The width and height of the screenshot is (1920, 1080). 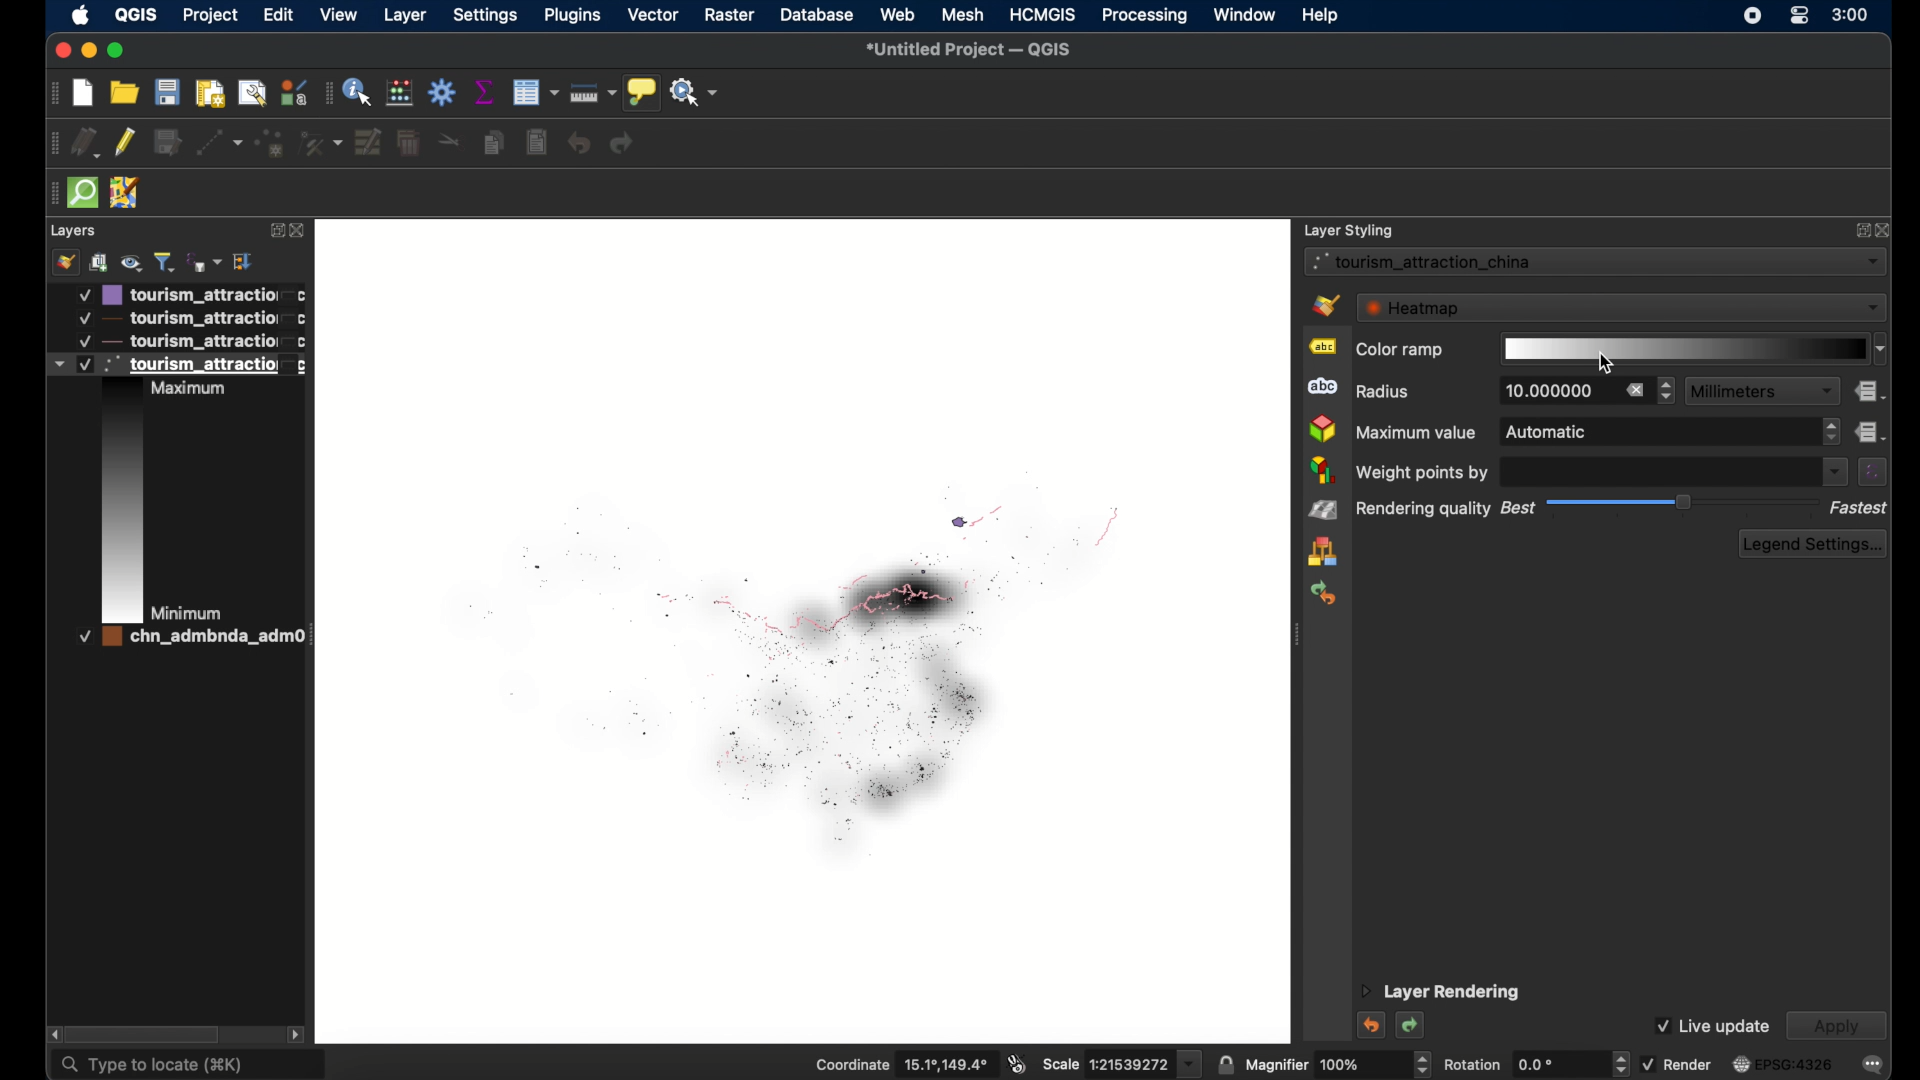 What do you see at coordinates (276, 14) in the screenshot?
I see `edit` at bounding box center [276, 14].